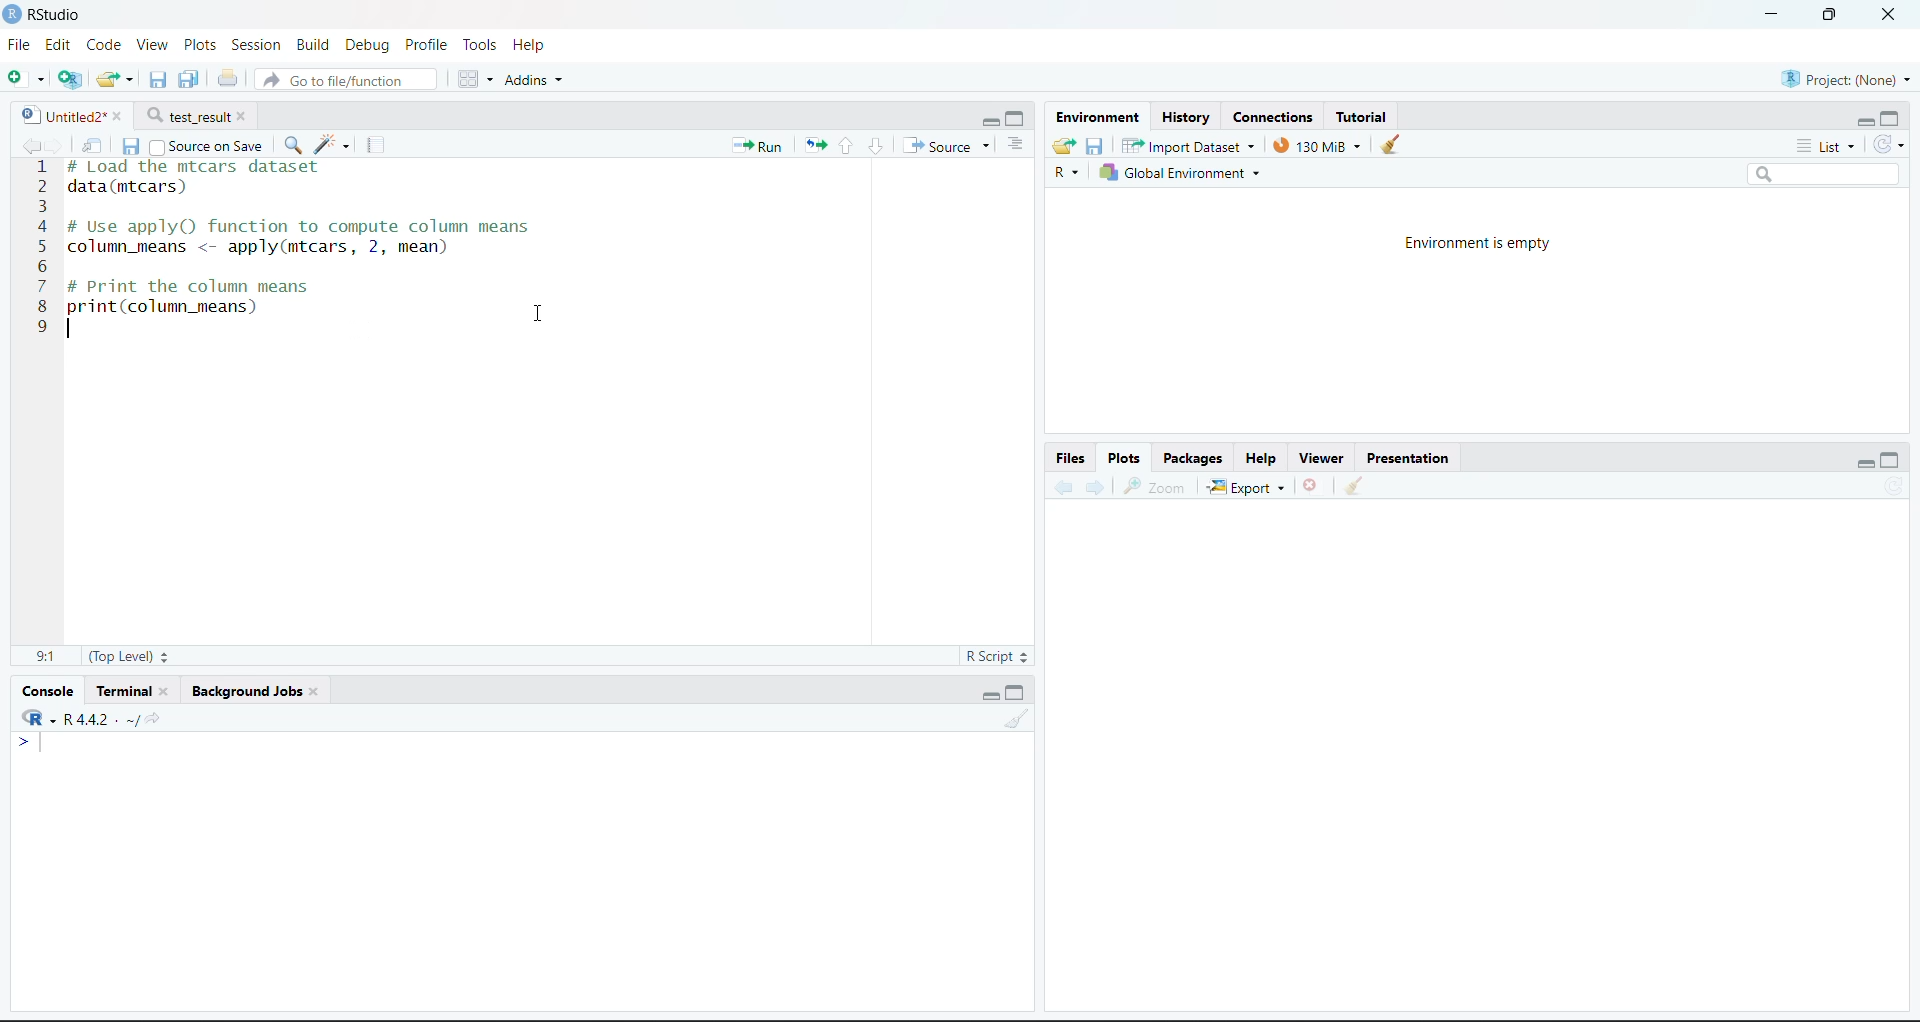  Describe the element at coordinates (1853, 119) in the screenshot. I see `Minimize` at that location.